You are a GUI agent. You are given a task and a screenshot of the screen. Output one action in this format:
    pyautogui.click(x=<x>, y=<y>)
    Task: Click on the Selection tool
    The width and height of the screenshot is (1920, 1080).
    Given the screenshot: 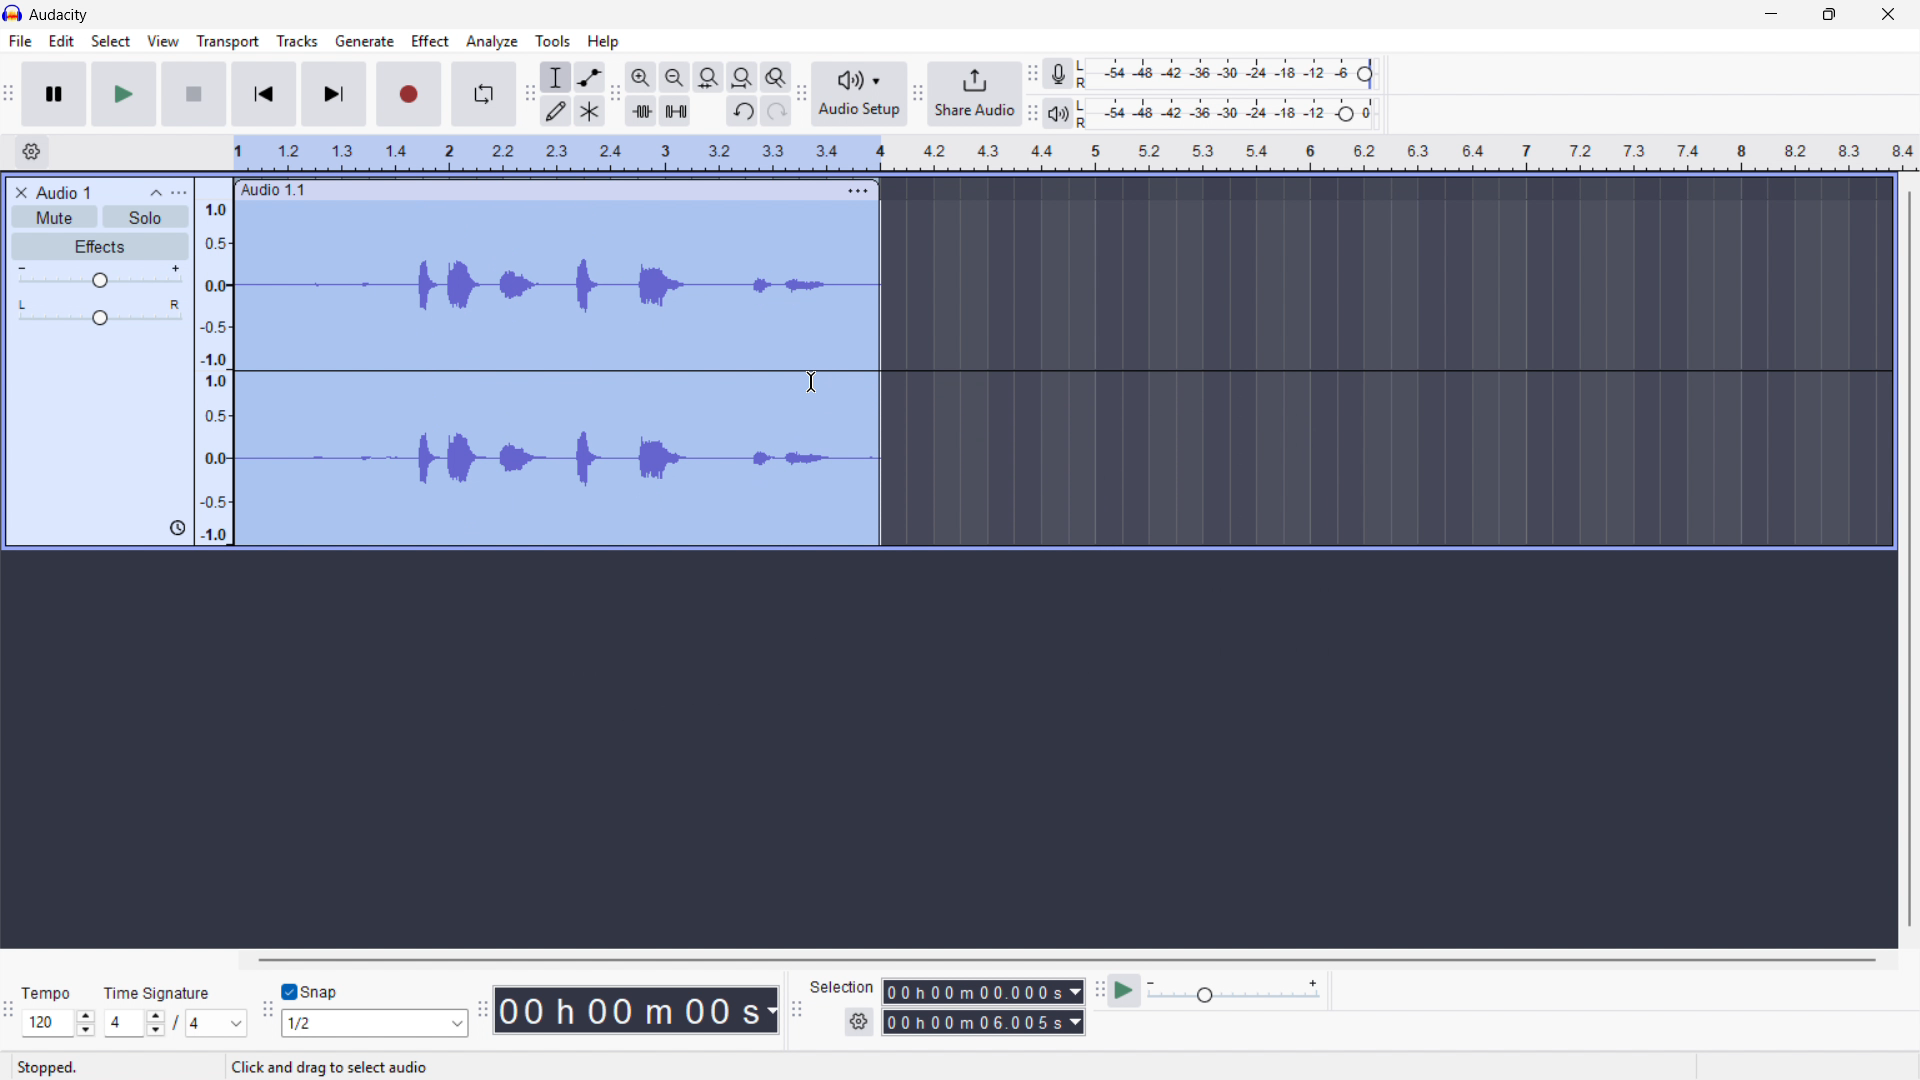 What is the action you would take?
    pyautogui.click(x=557, y=77)
    